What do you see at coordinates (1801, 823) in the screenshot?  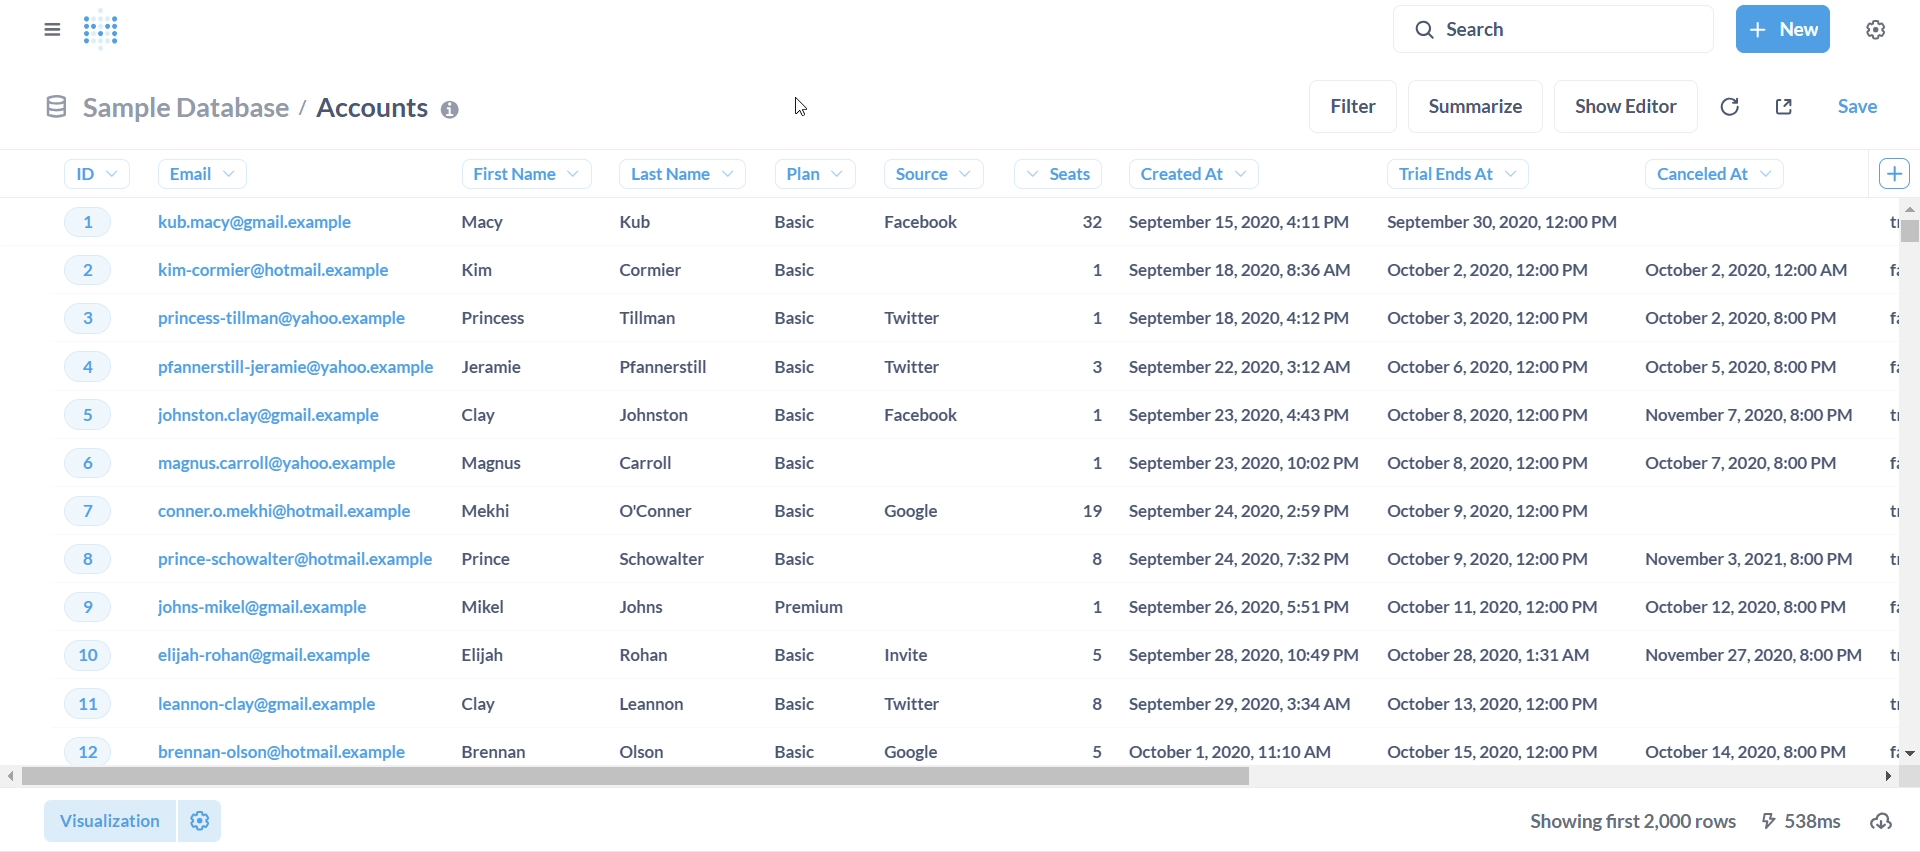 I see `538ms` at bounding box center [1801, 823].